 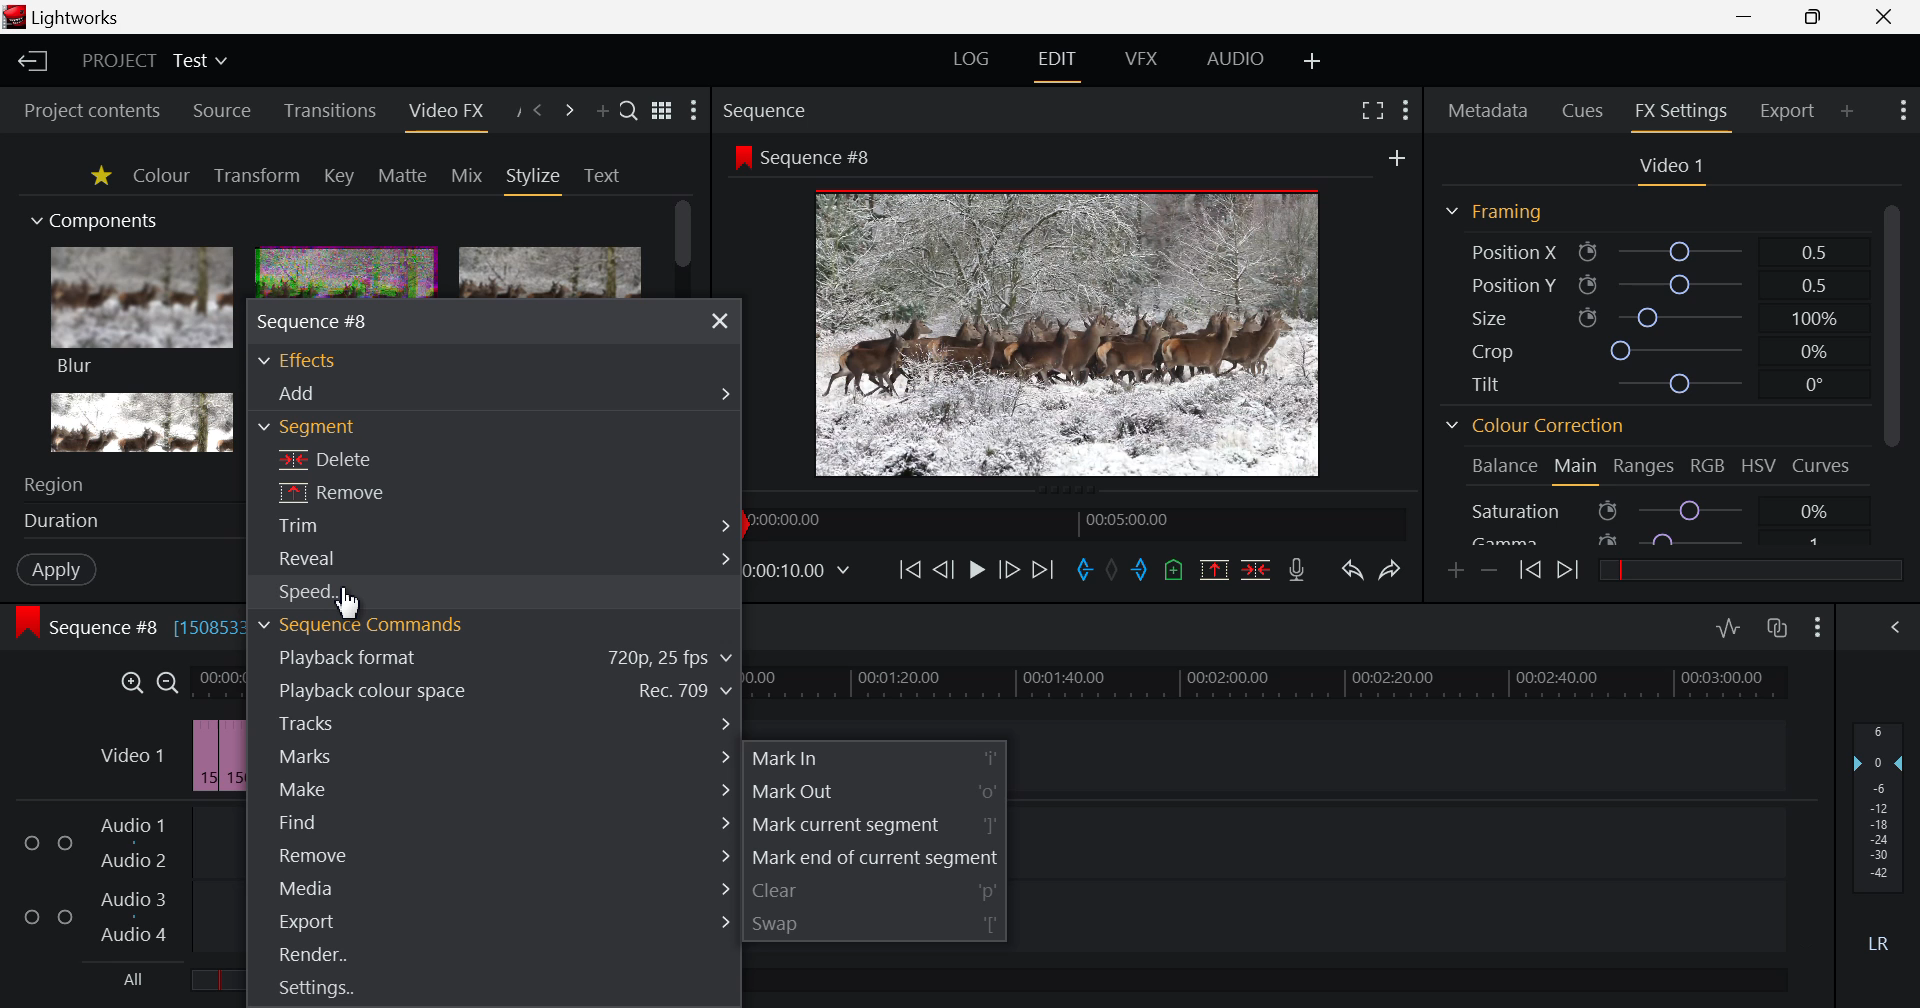 What do you see at coordinates (1663, 537) in the screenshot?
I see `Gamma` at bounding box center [1663, 537].